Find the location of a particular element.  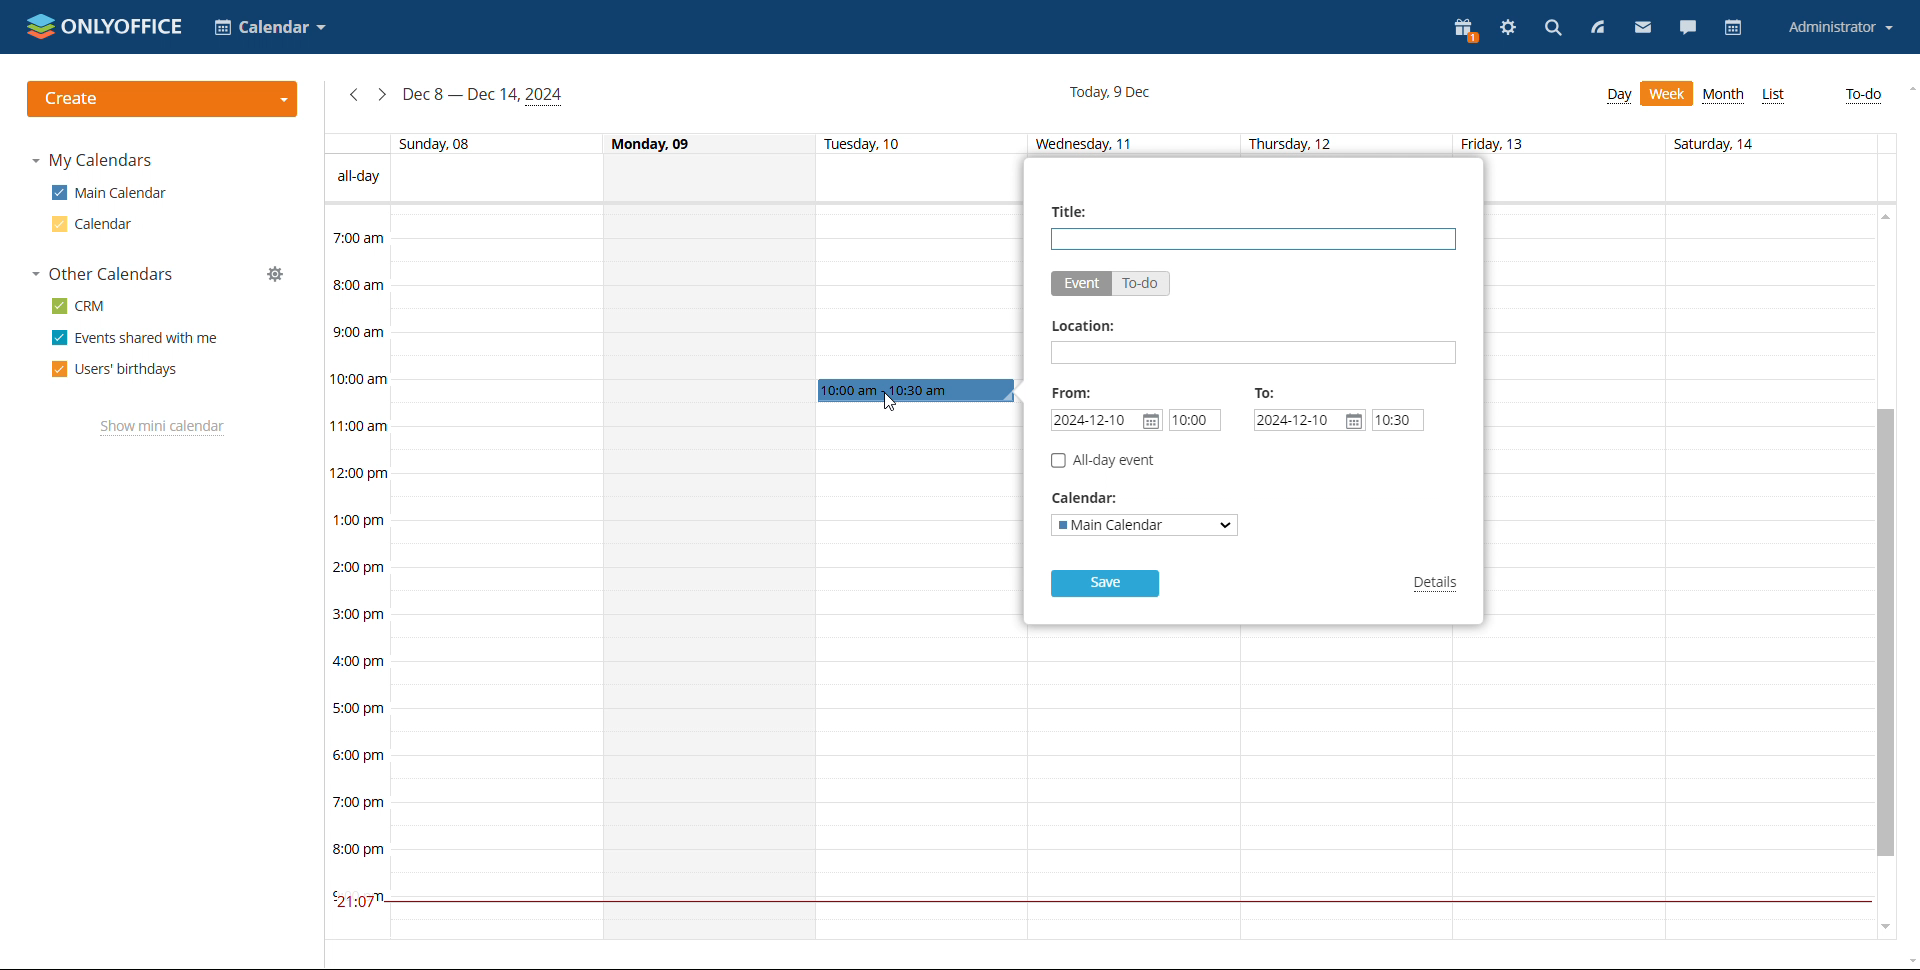

end date is located at coordinates (1309, 420).